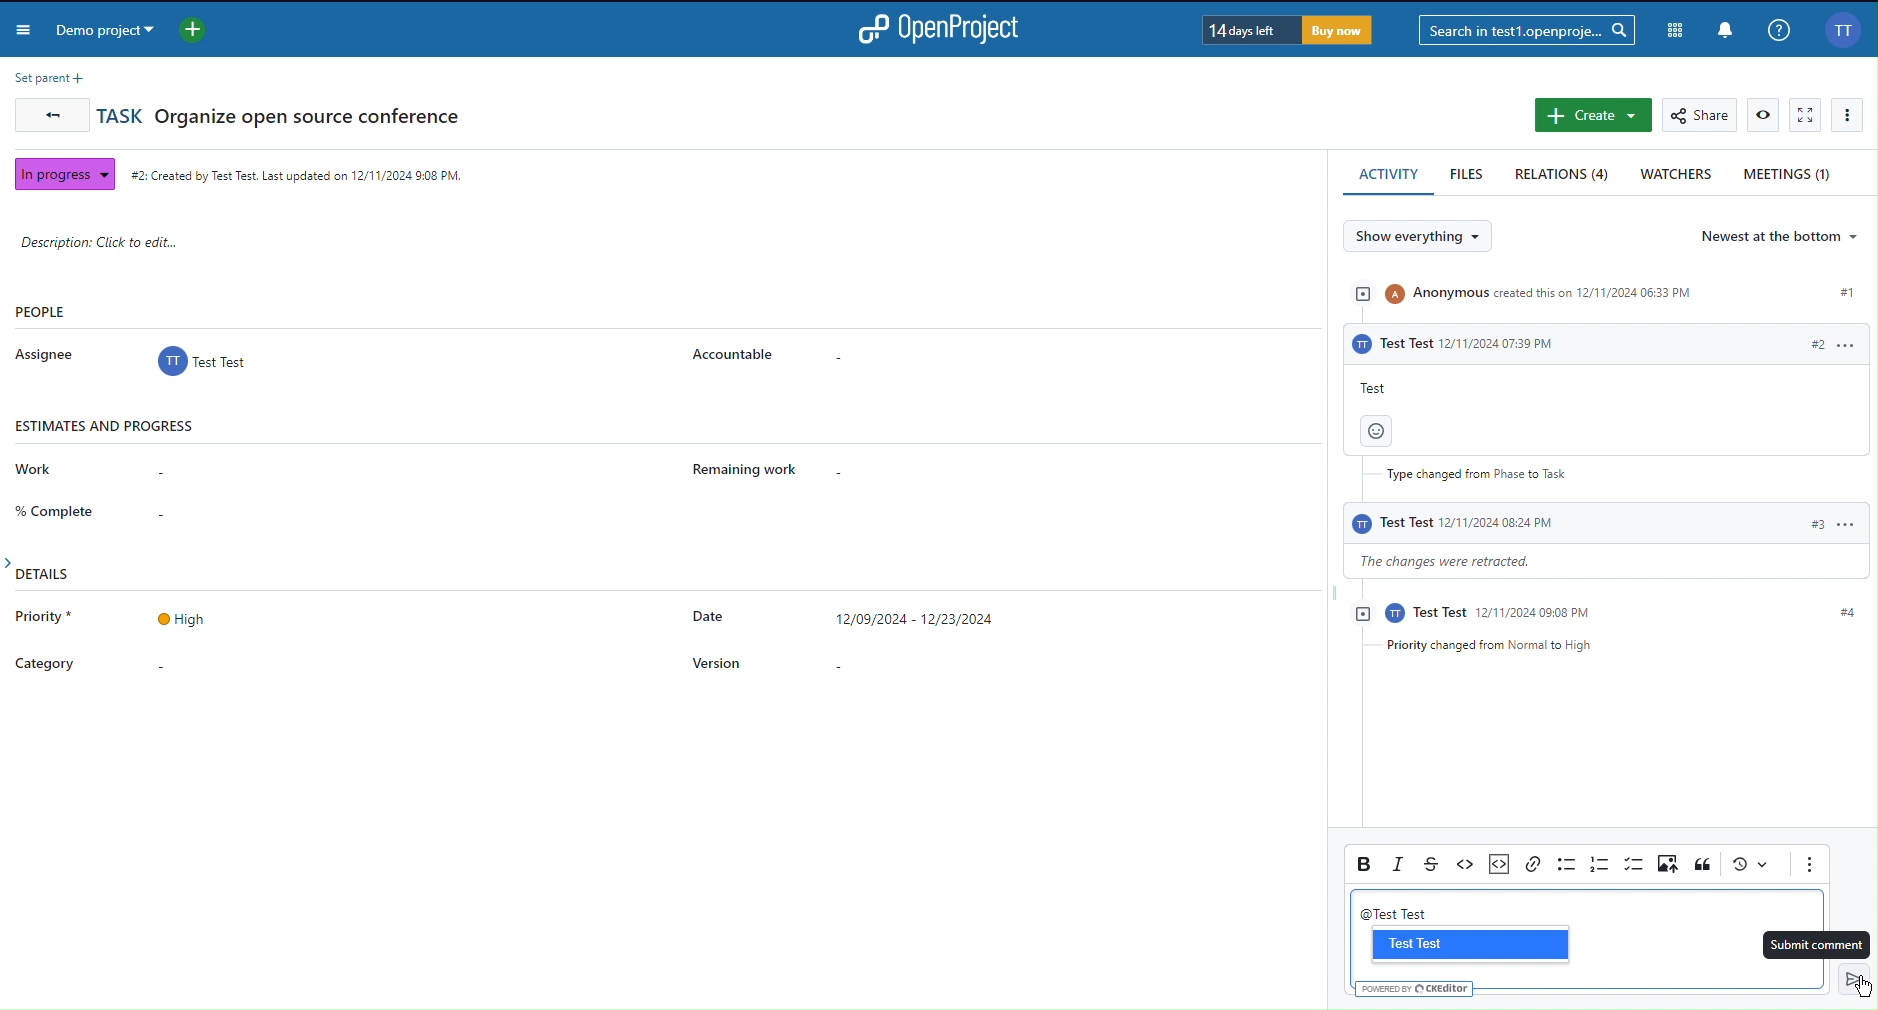 The image size is (1878, 1010). Describe the element at coordinates (1671, 27) in the screenshot. I see `Modules` at that location.